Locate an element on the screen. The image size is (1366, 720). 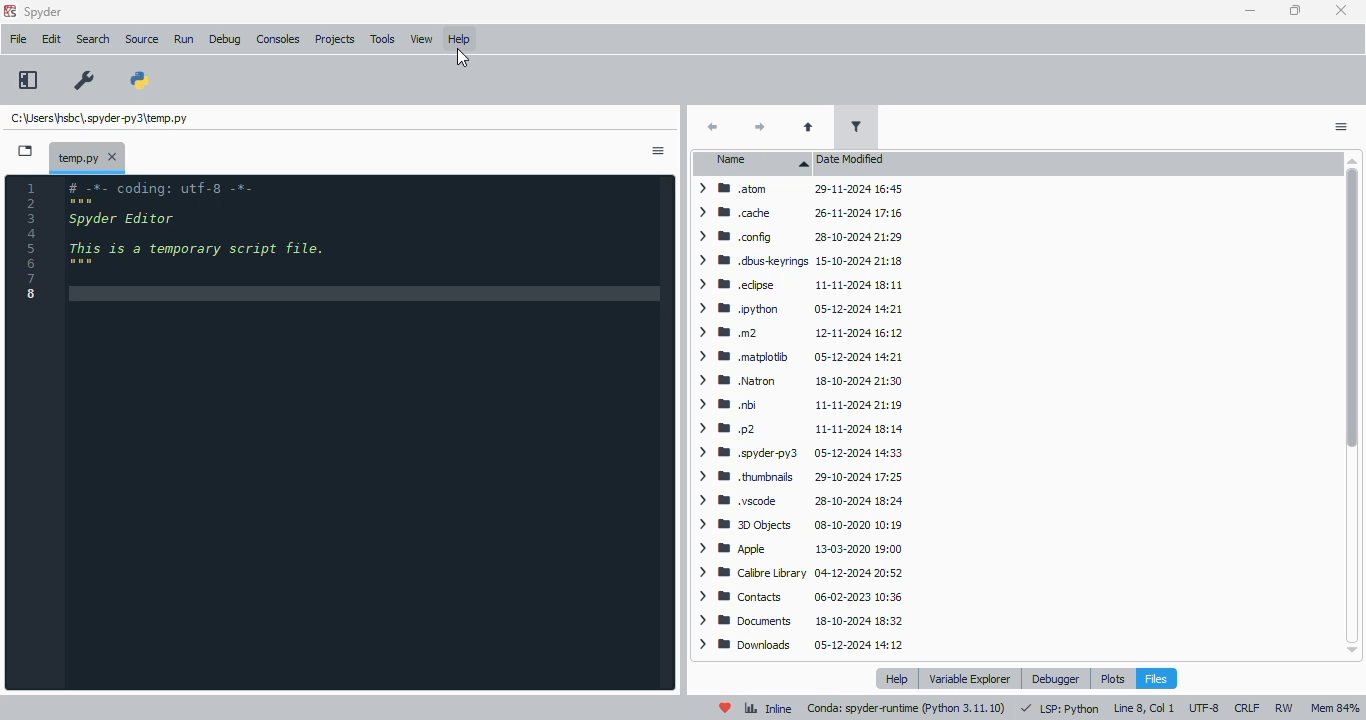
temporary file is located at coordinates (78, 158).